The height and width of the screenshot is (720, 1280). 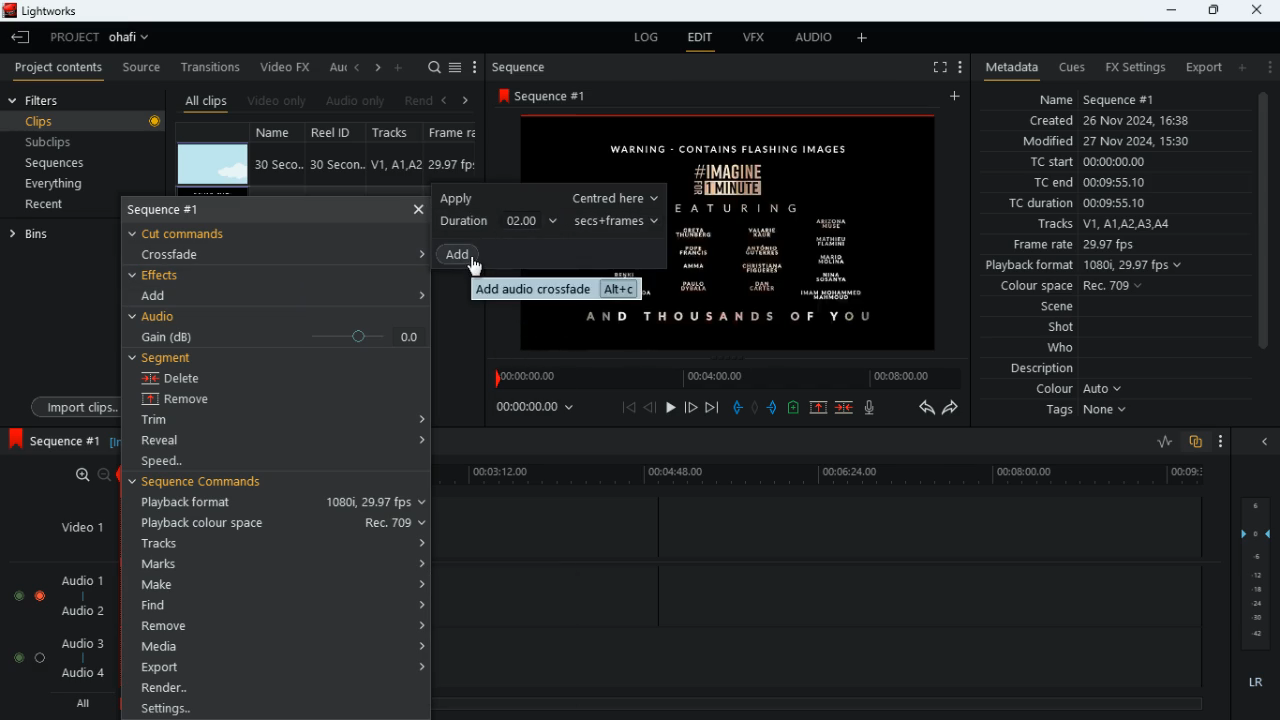 What do you see at coordinates (456, 165) in the screenshot?
I see `29.97 fps` at bounding box center [456, 165].